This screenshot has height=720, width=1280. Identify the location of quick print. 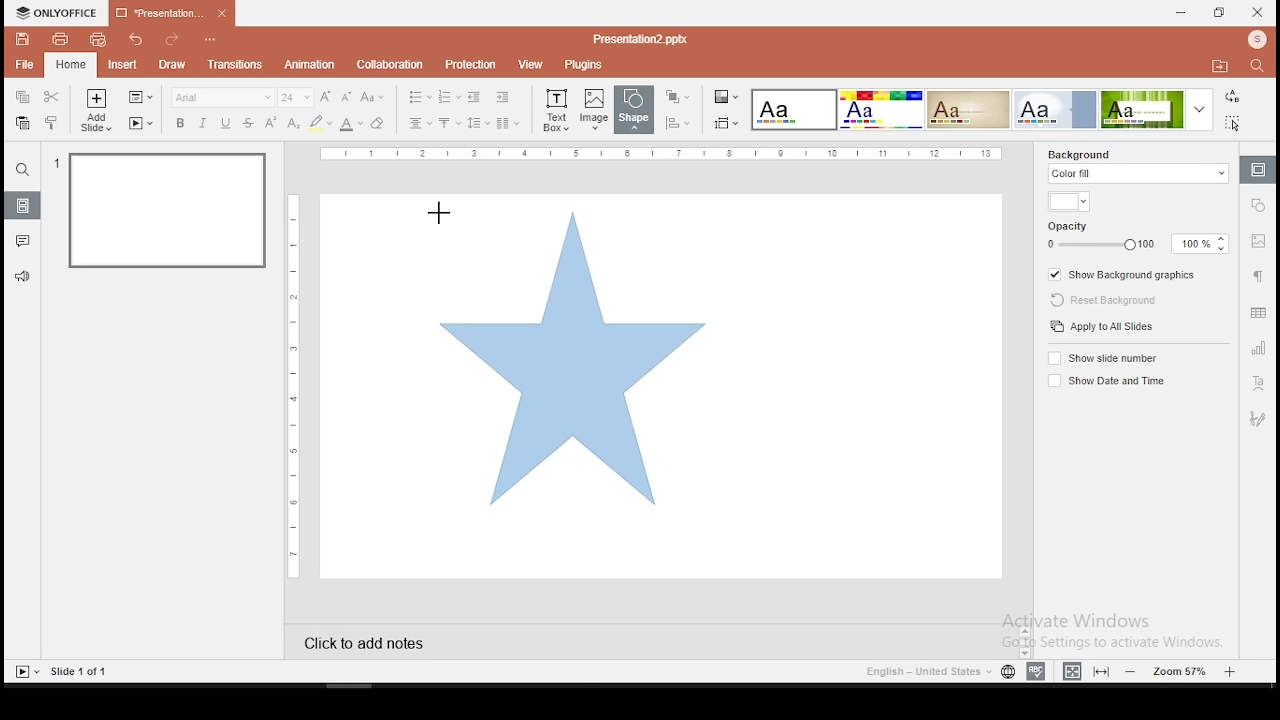
(97, 39).